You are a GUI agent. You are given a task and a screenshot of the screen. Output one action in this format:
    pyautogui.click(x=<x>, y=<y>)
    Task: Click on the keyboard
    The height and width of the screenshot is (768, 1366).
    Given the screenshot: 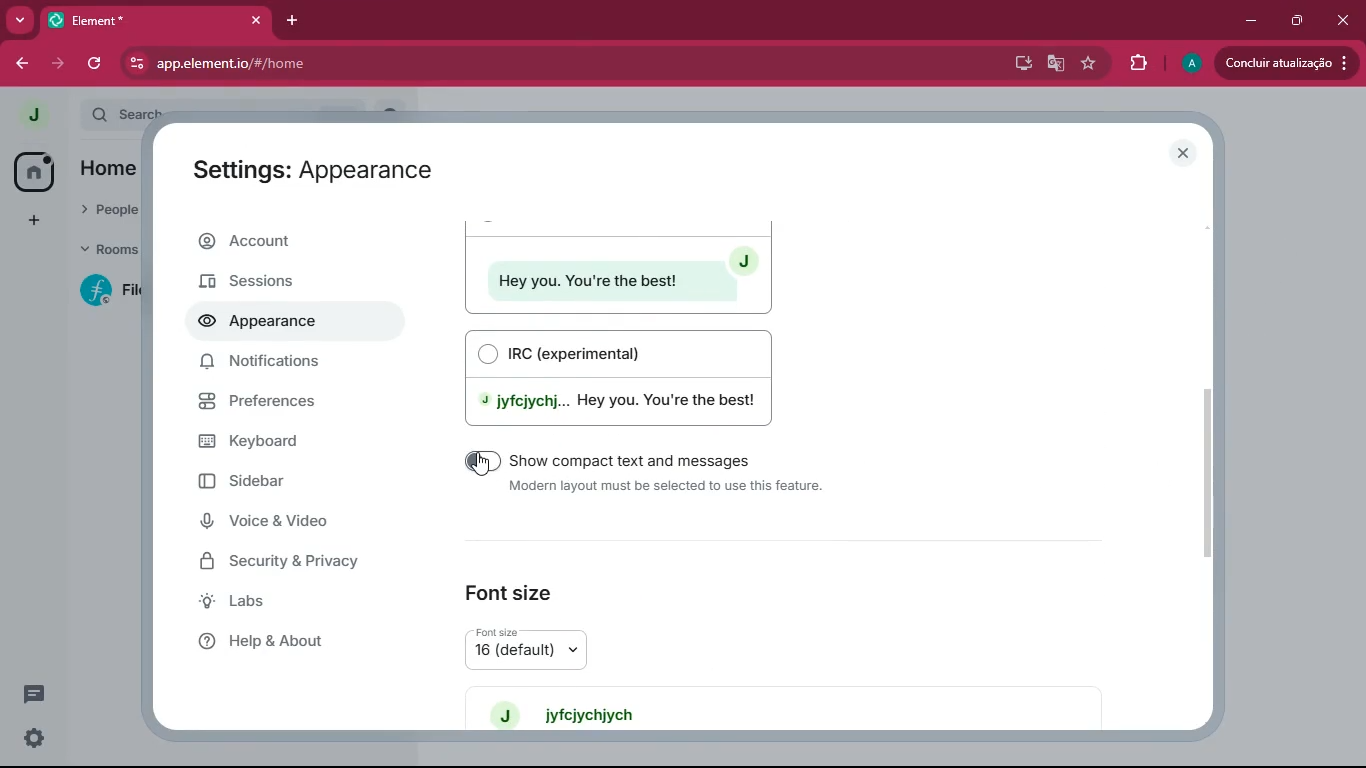 What is the action you would take?
    pyautogui.click(x=289, y=440)
    